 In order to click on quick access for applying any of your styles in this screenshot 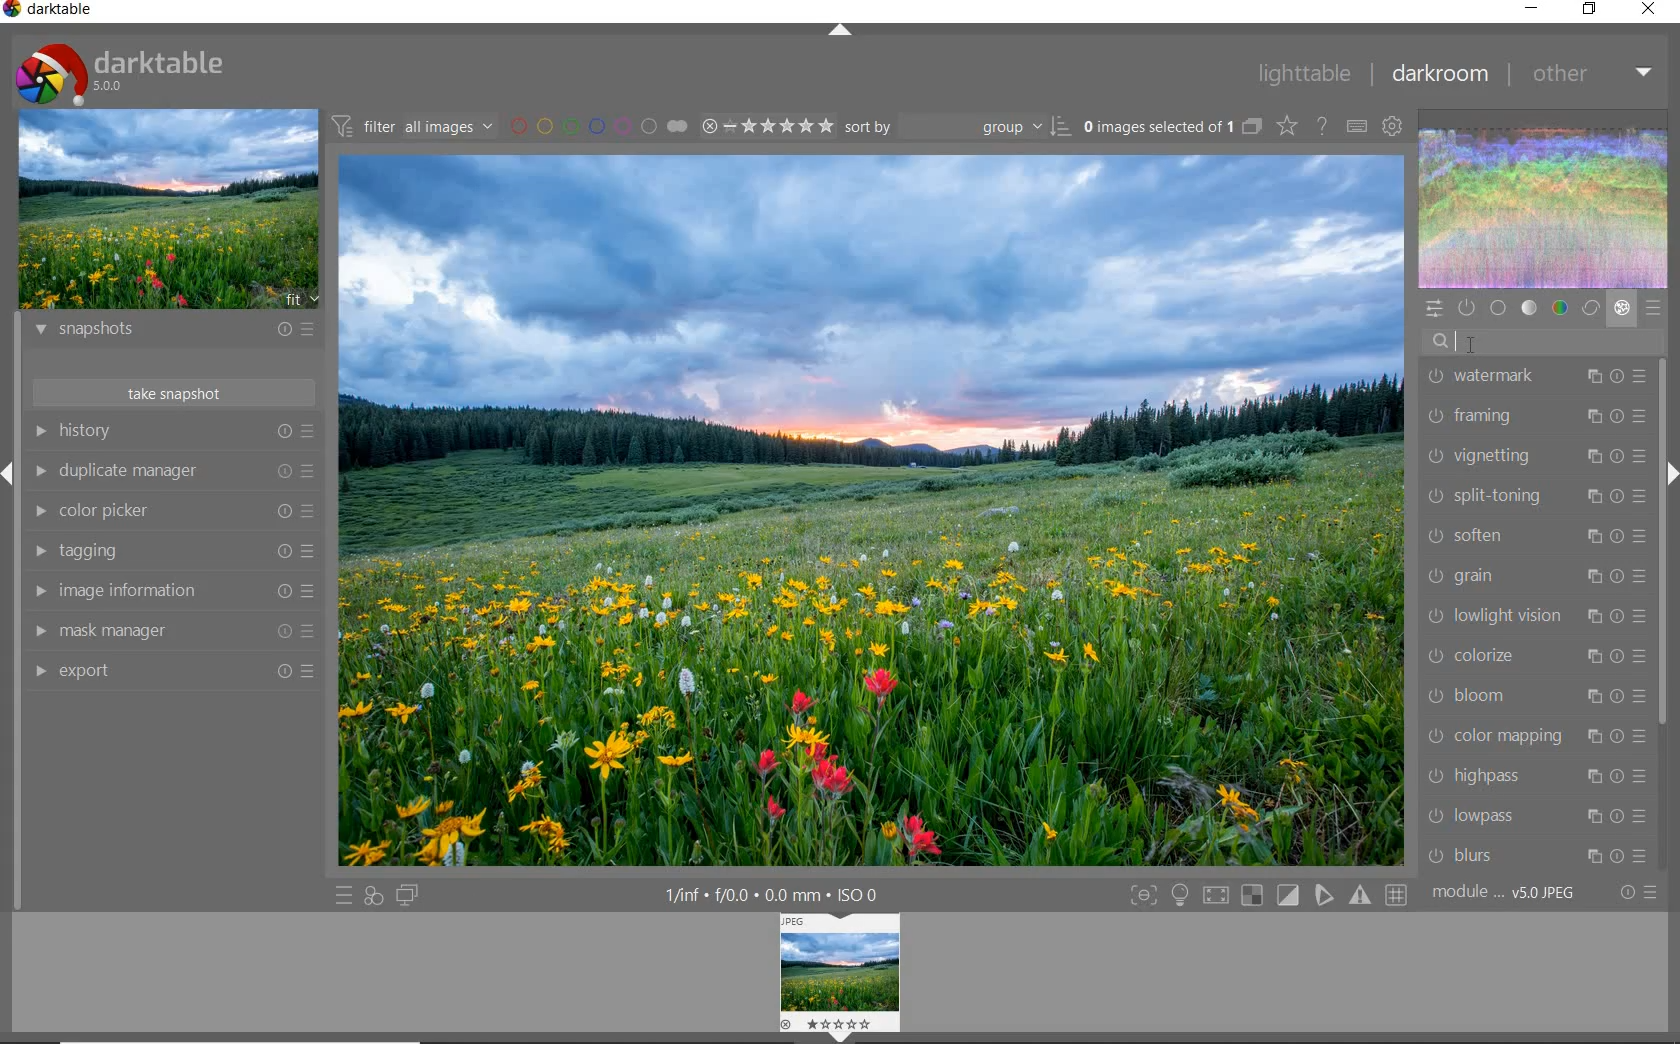, I will do `click(372, 897)`.